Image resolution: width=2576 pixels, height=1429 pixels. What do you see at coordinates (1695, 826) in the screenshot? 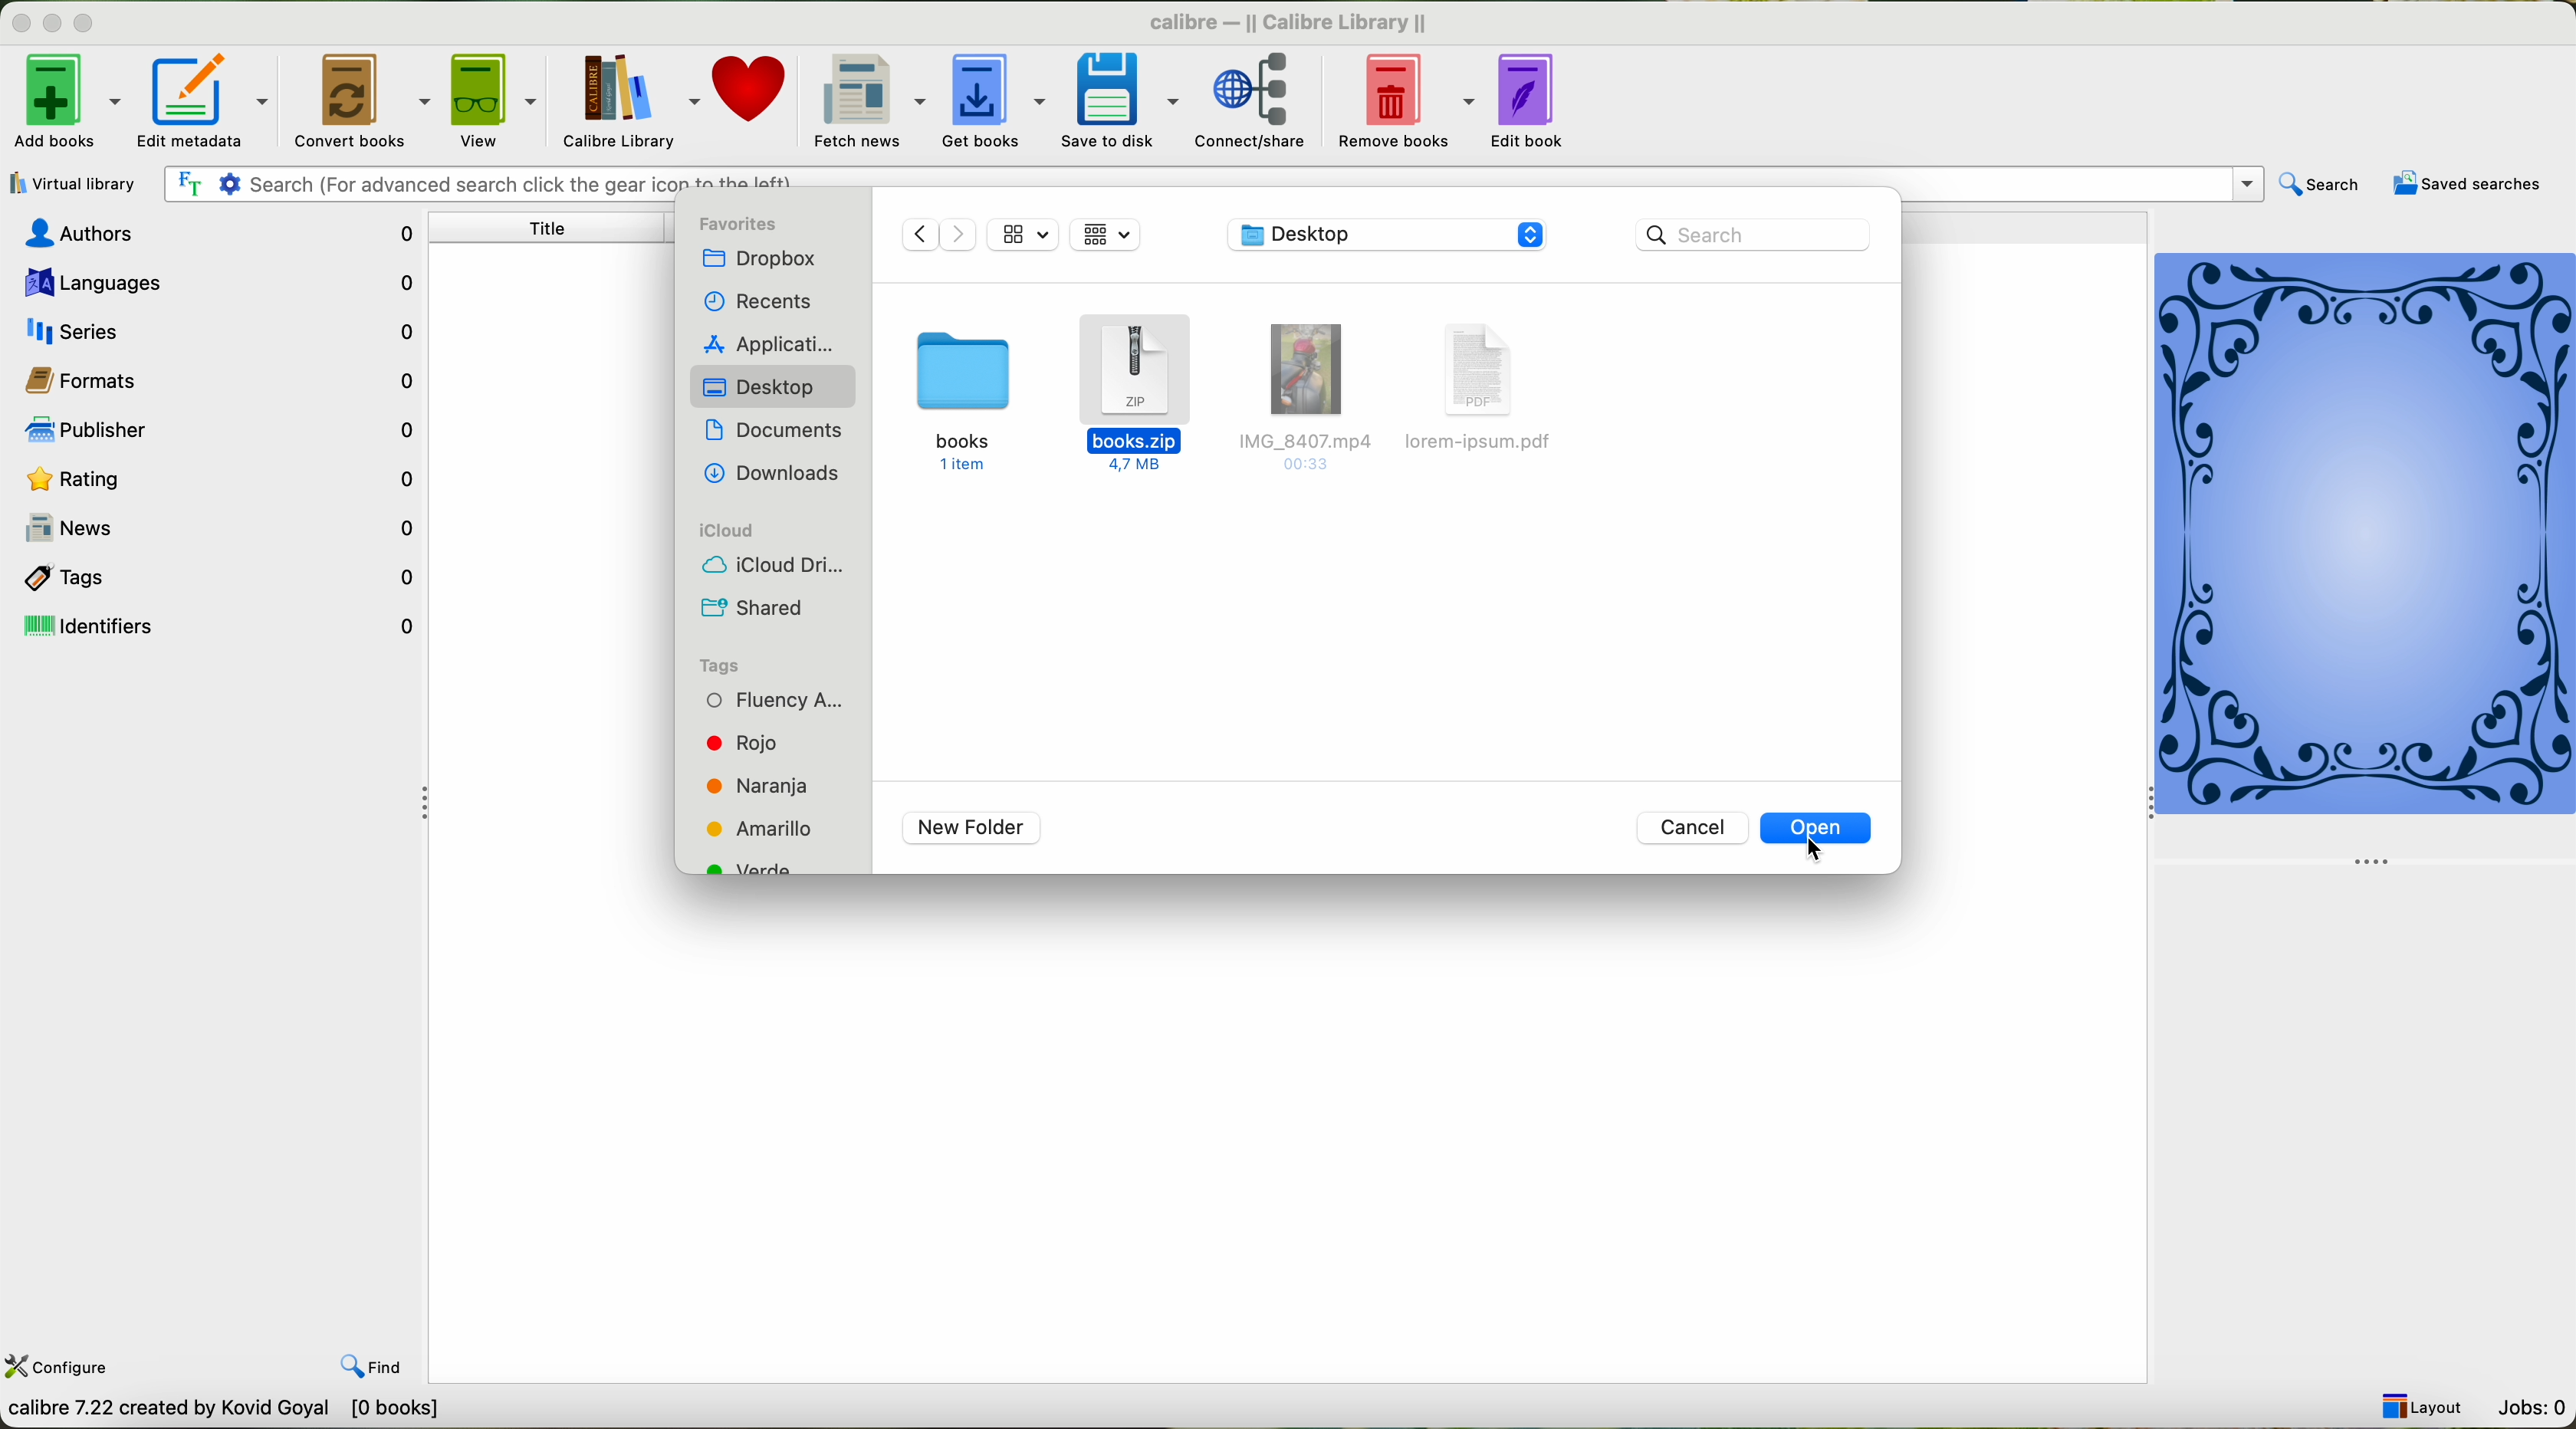
I see `cancel` at bounding box center [1695, 826].